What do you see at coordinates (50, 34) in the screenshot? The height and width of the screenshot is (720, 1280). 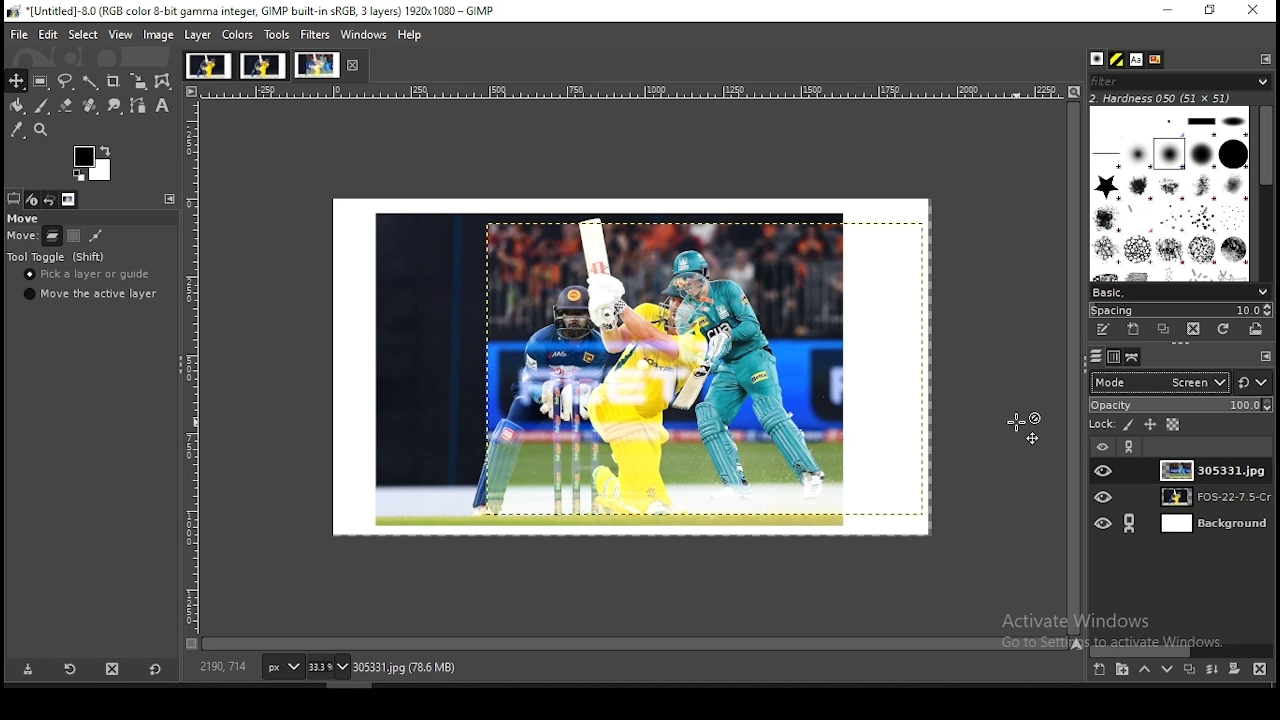 I see `edit` at bounding box center [50, 34].